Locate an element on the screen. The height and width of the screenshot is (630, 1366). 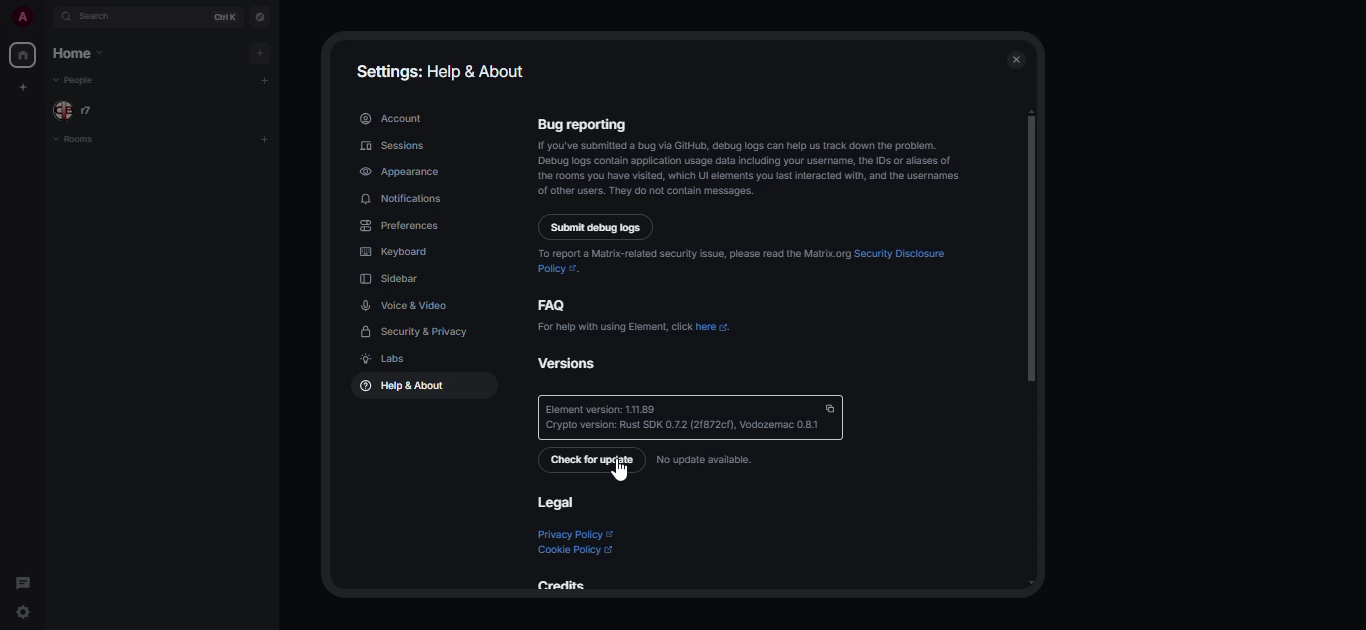
ctrl K is located at coordinates (225, 14).